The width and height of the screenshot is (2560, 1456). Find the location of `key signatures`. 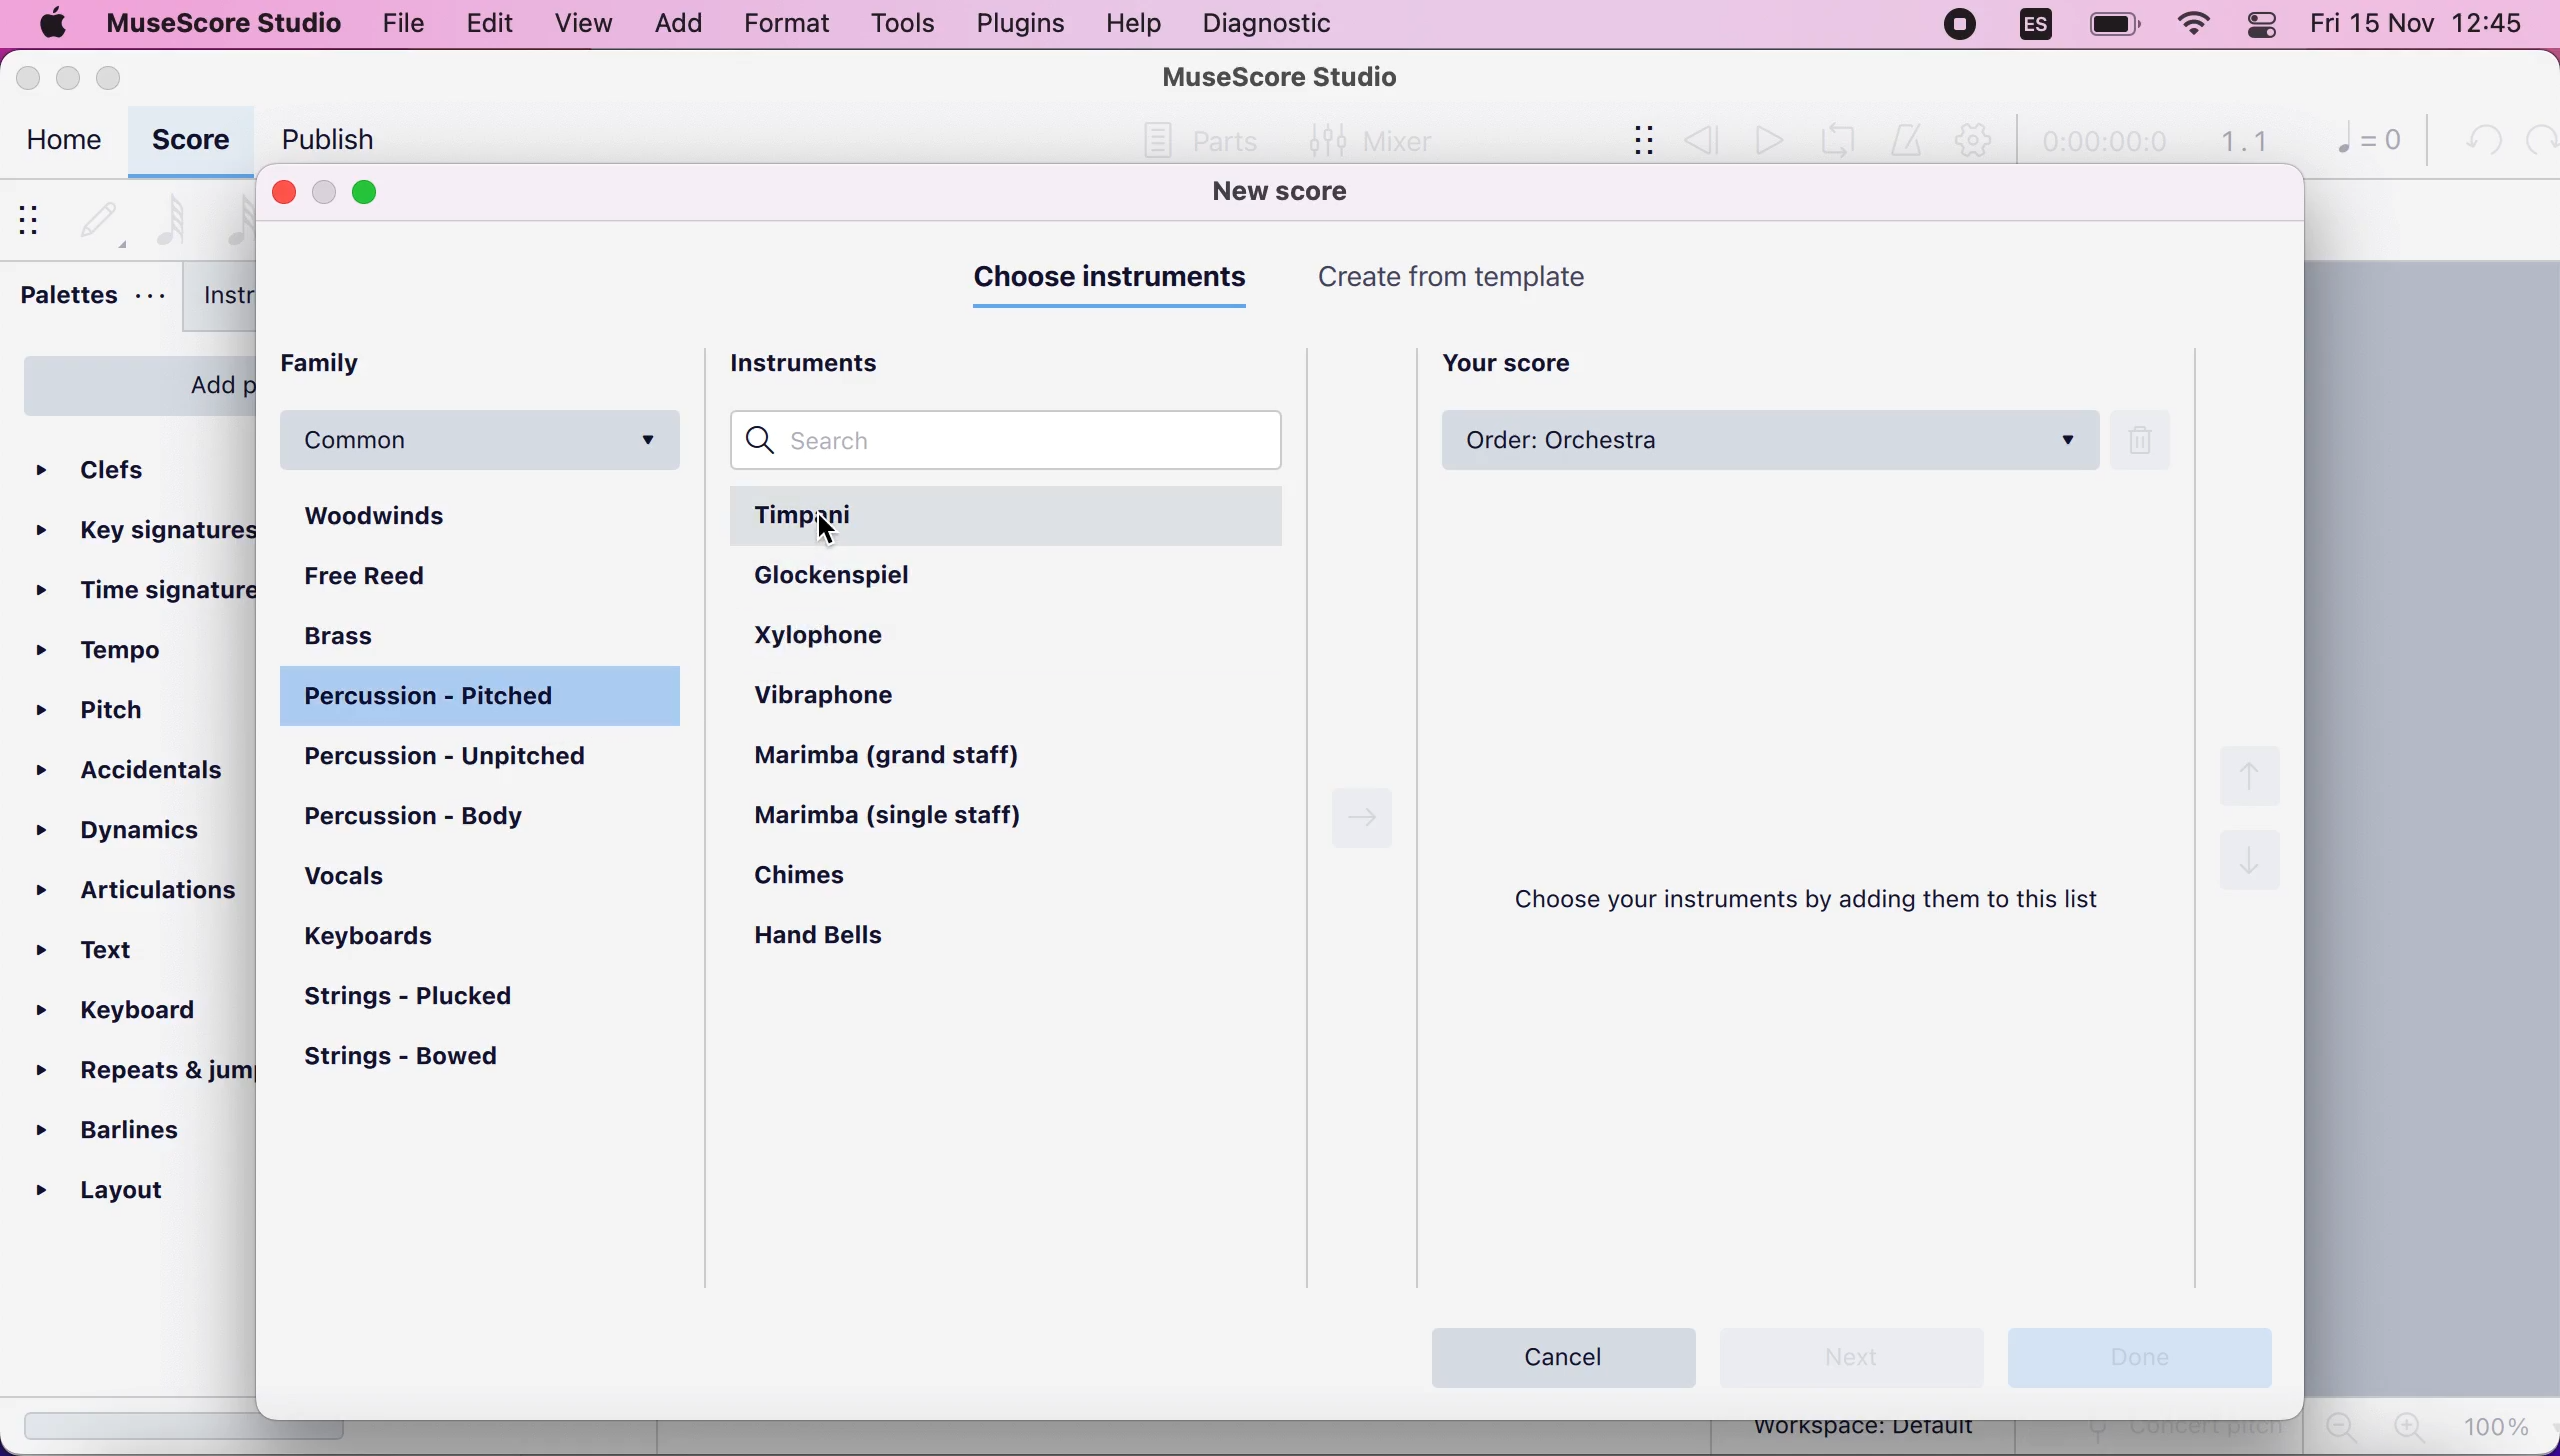

key signatures is located at coordinates (147, 526).